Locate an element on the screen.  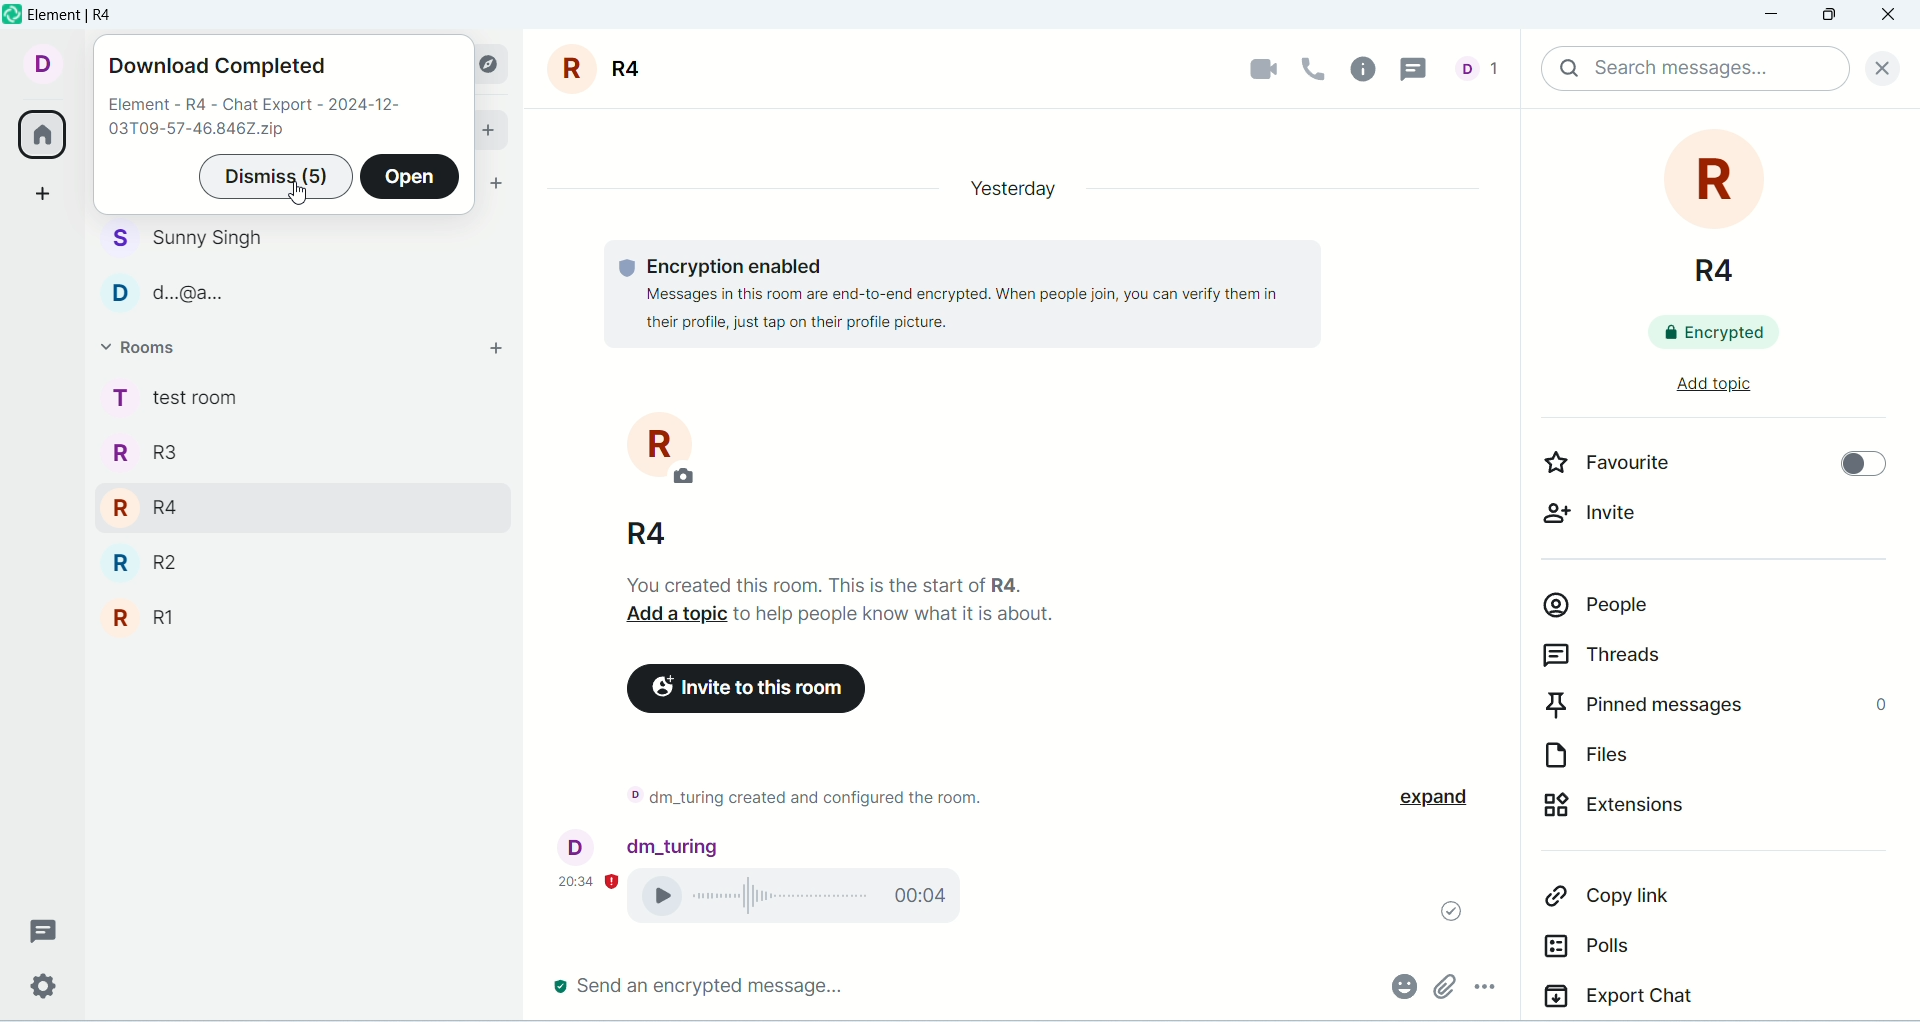
copy link is located at coordinates (1670, 903).